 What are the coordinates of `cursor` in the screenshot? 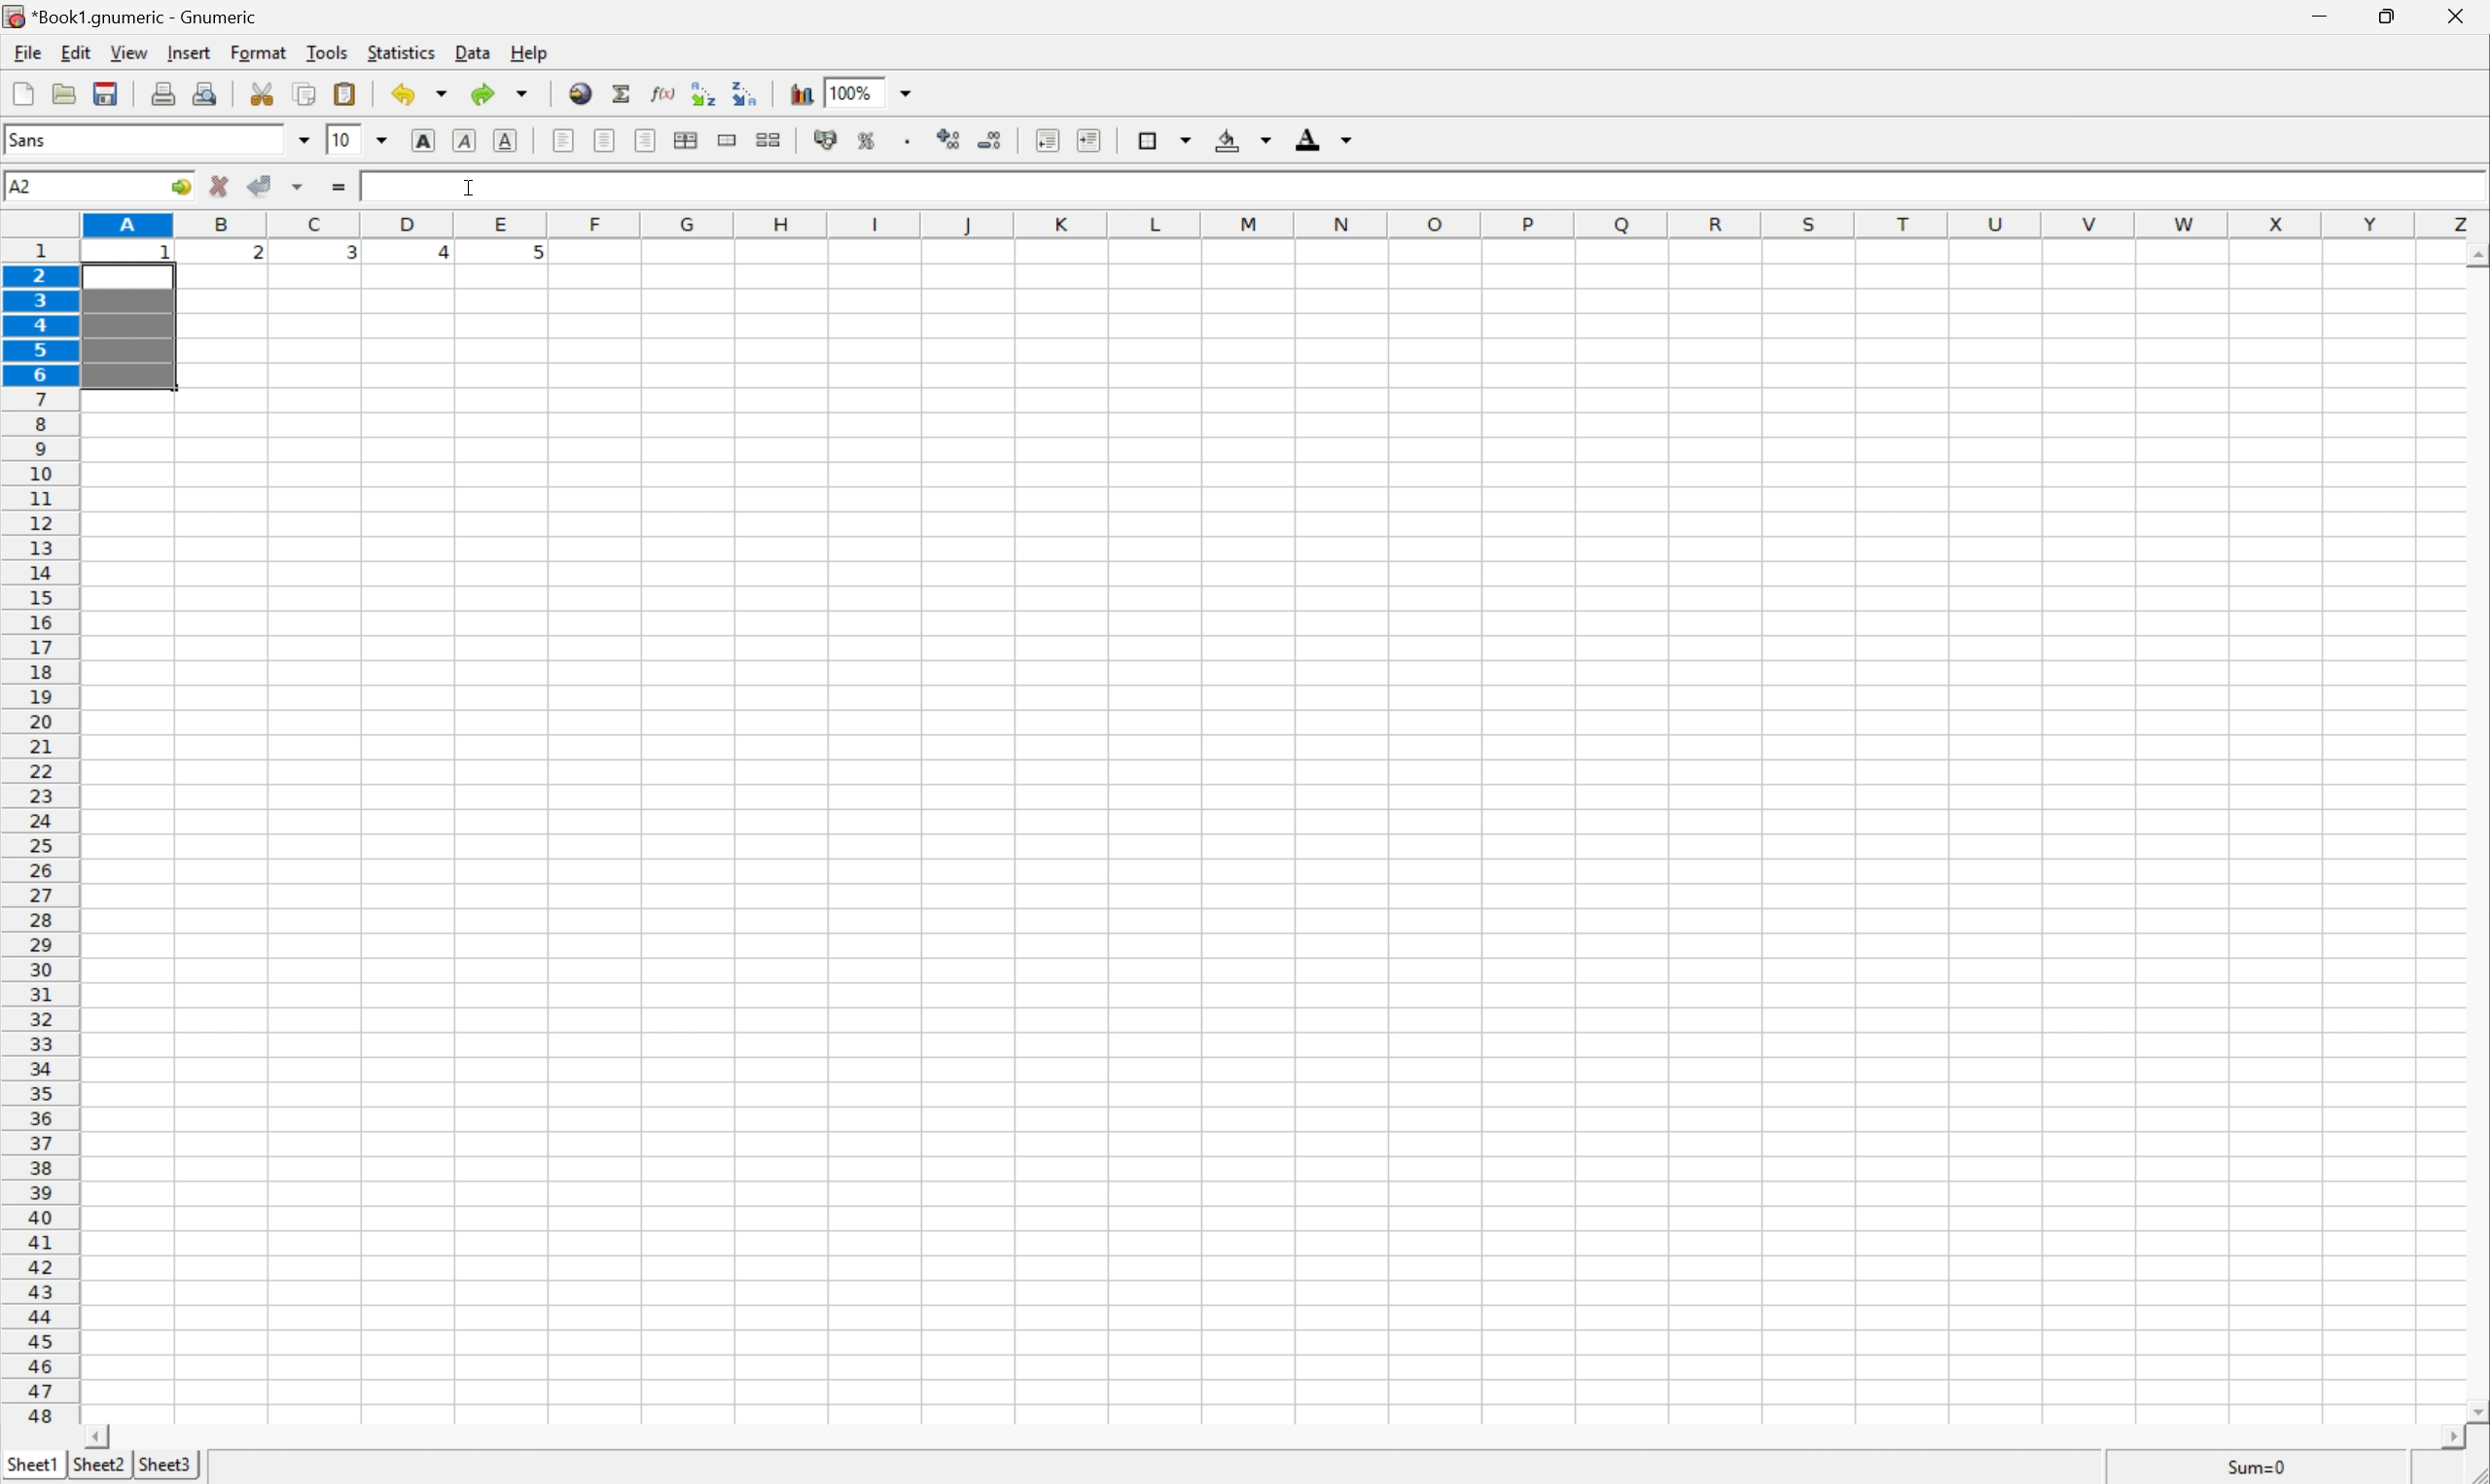 It's located at (472, 187).